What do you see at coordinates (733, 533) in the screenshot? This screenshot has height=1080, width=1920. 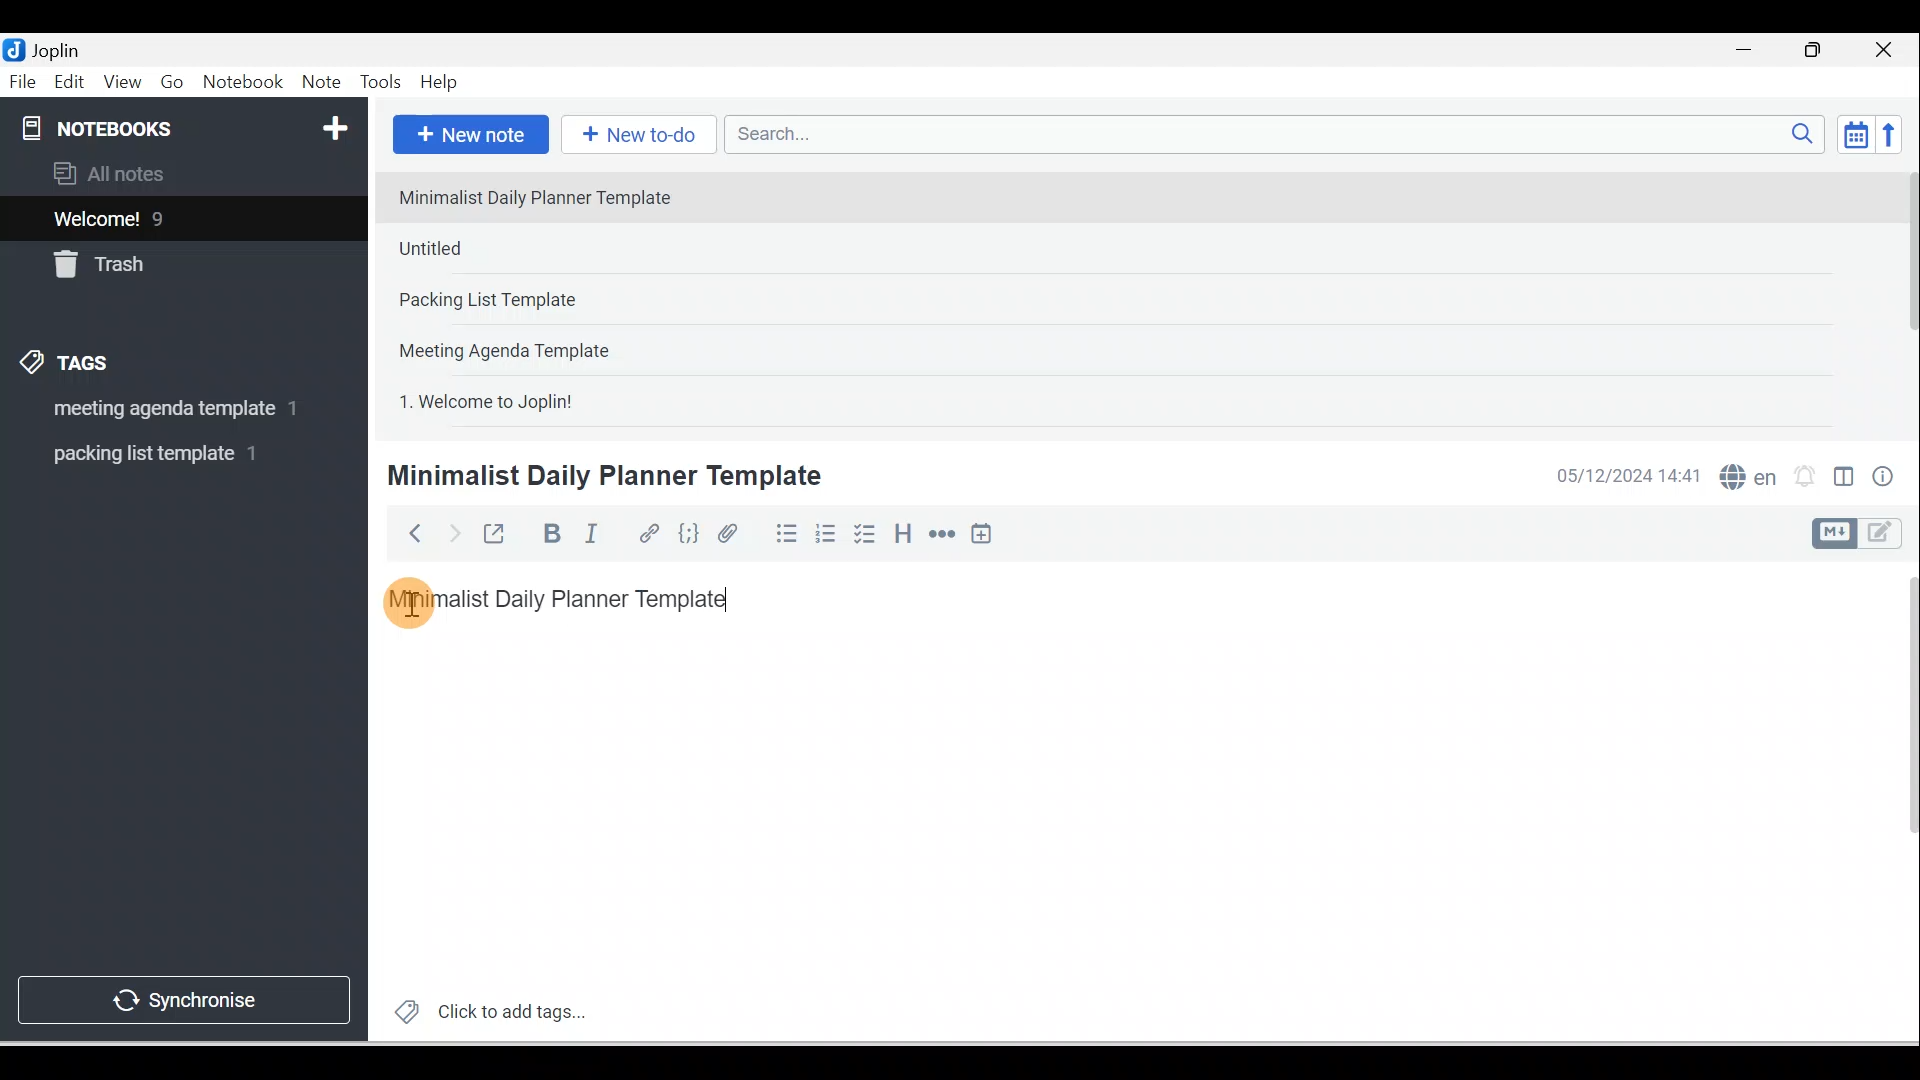 I see `Attach file` at bounding box center [733, 533].